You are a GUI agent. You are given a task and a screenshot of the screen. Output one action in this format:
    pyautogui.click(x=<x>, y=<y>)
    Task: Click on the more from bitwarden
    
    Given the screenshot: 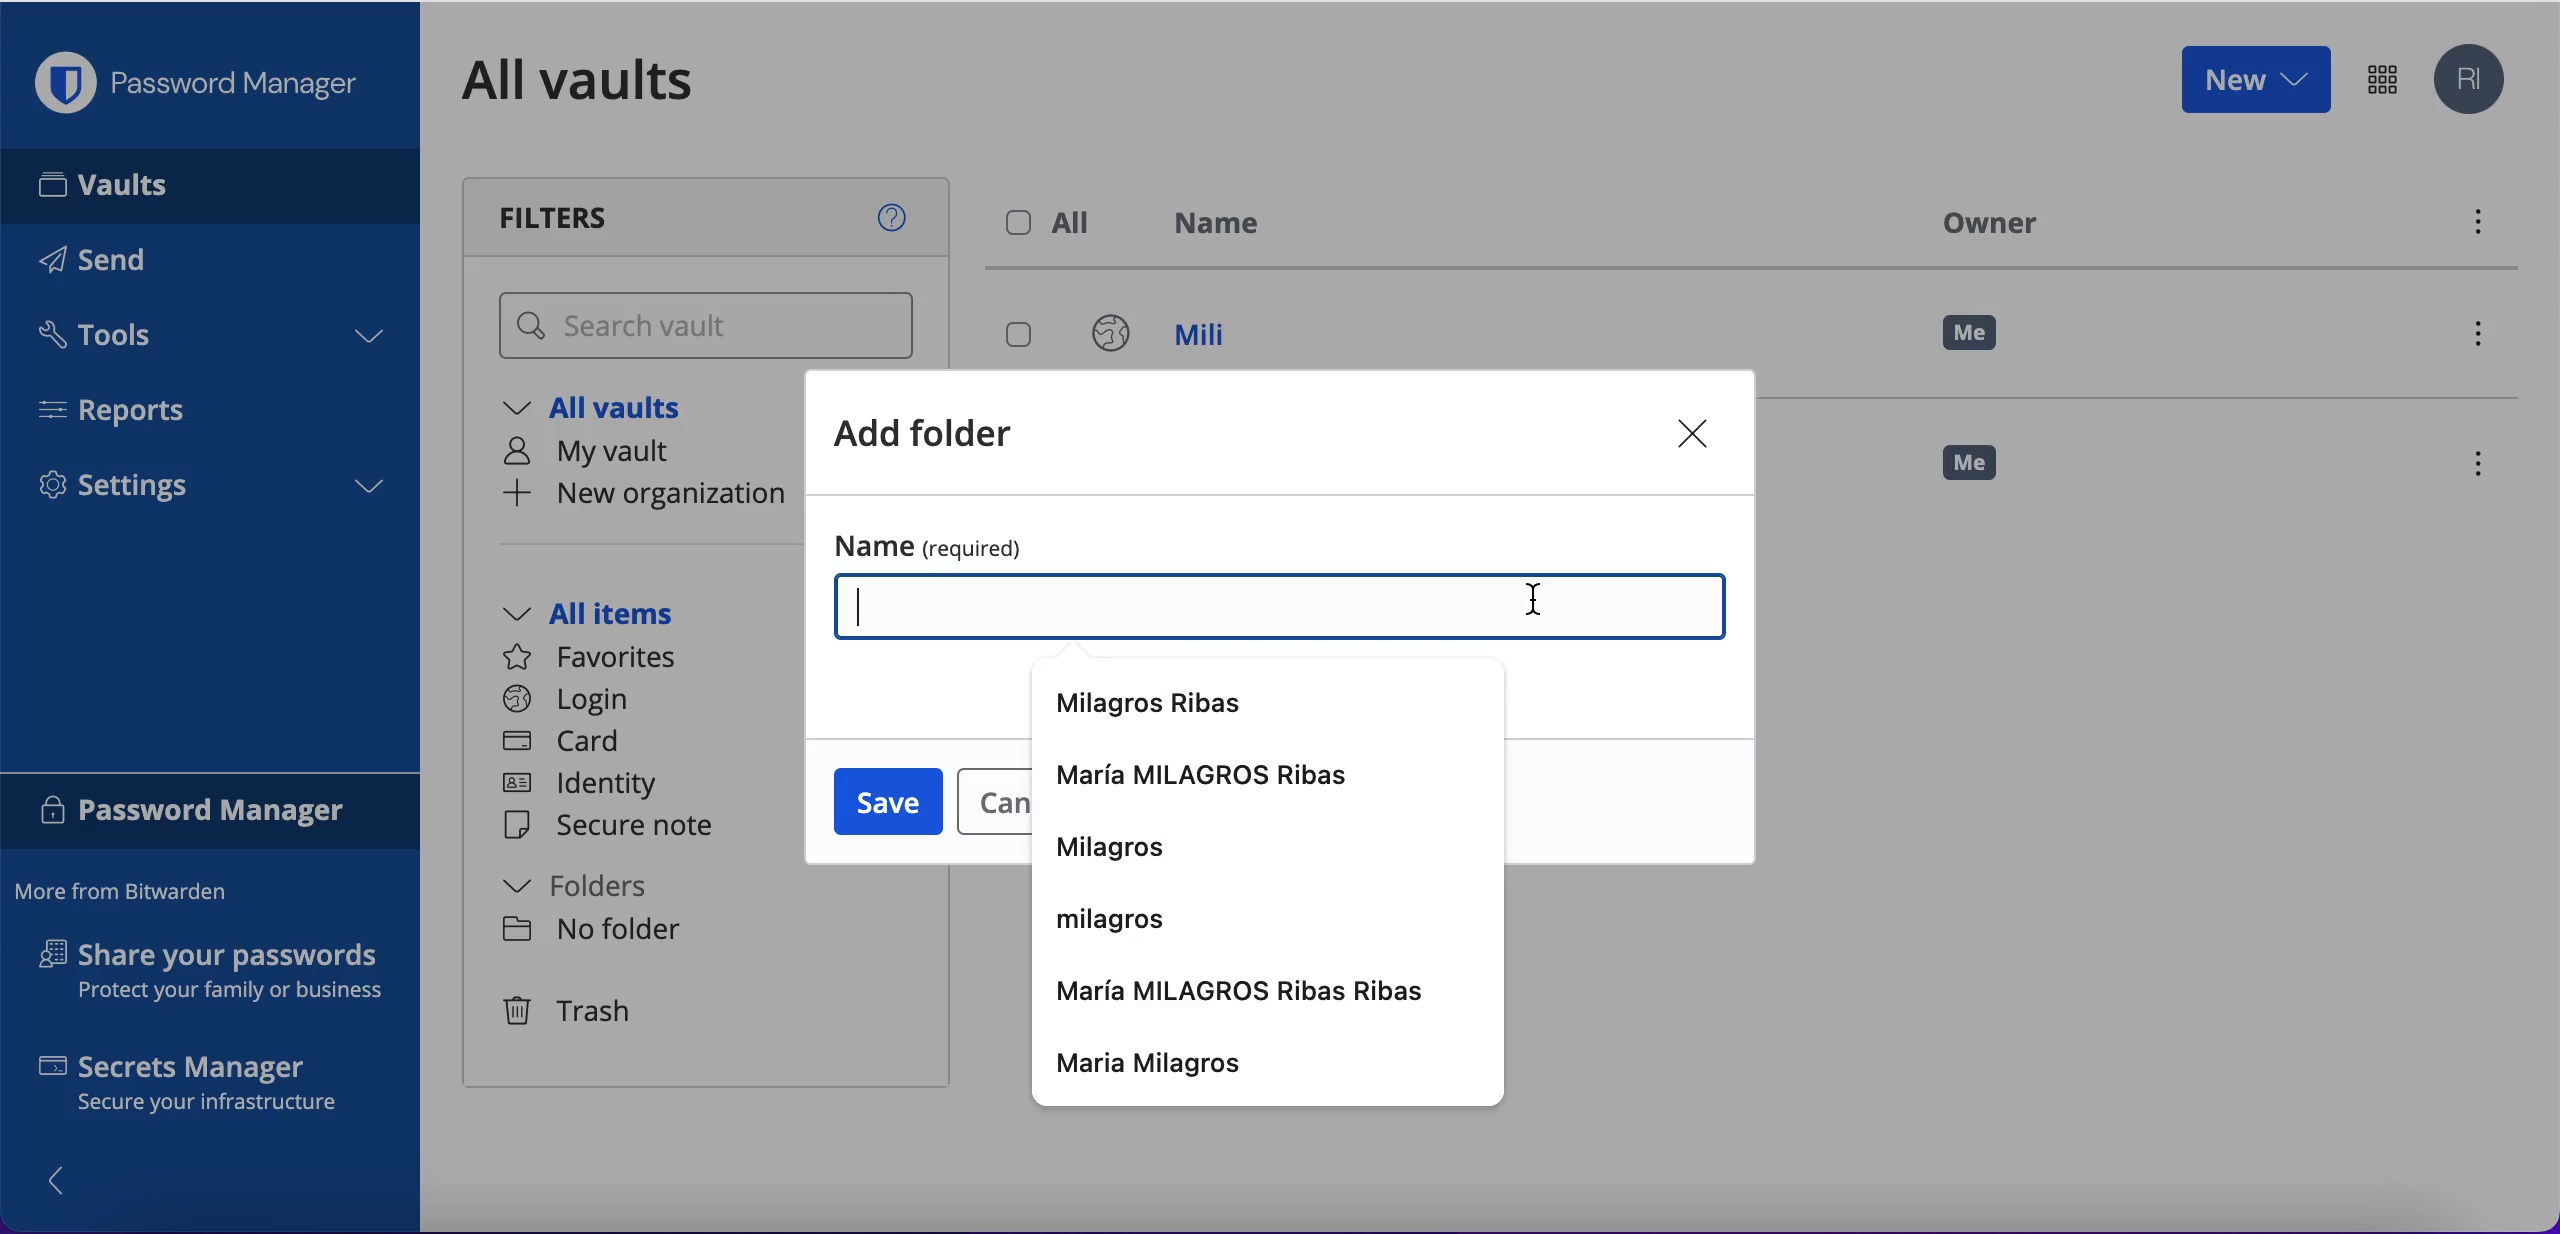 What is the action you would take?
    pyautogui.click(x=131, y=893)
    